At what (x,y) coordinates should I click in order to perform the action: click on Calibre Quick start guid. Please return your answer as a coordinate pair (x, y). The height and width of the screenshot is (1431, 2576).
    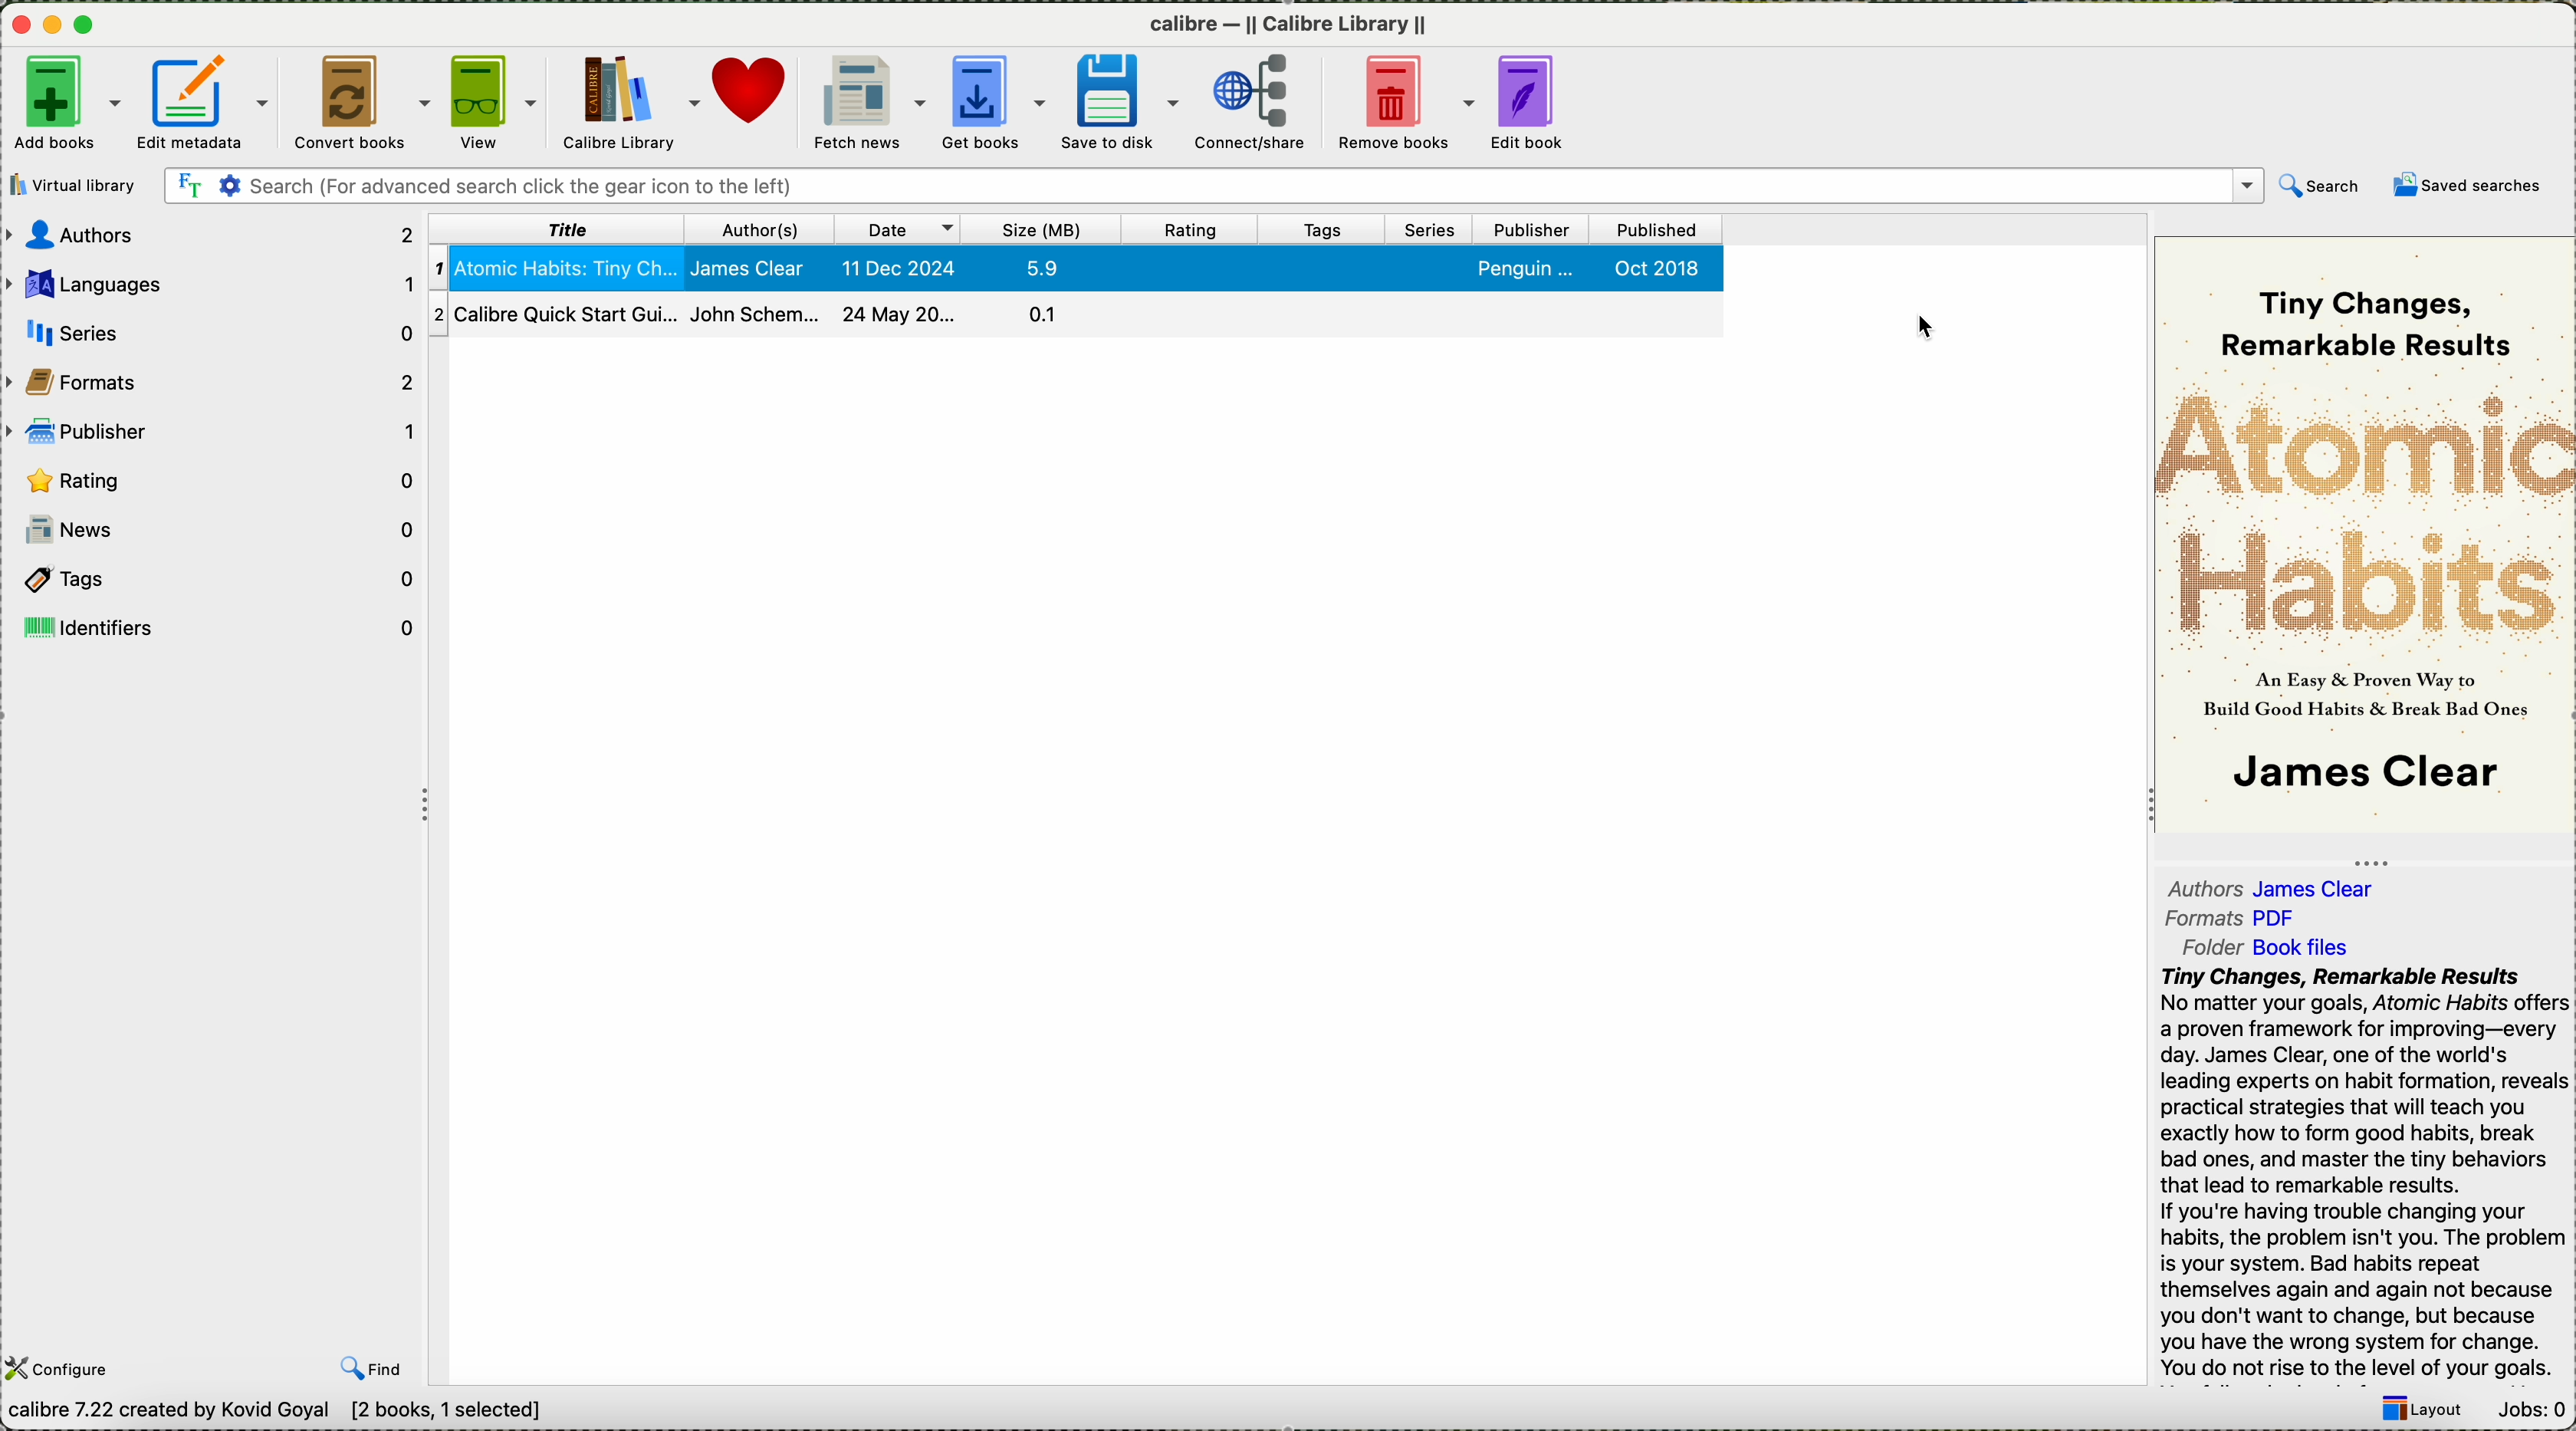
    Looking at the image, I should click on (757, 315).